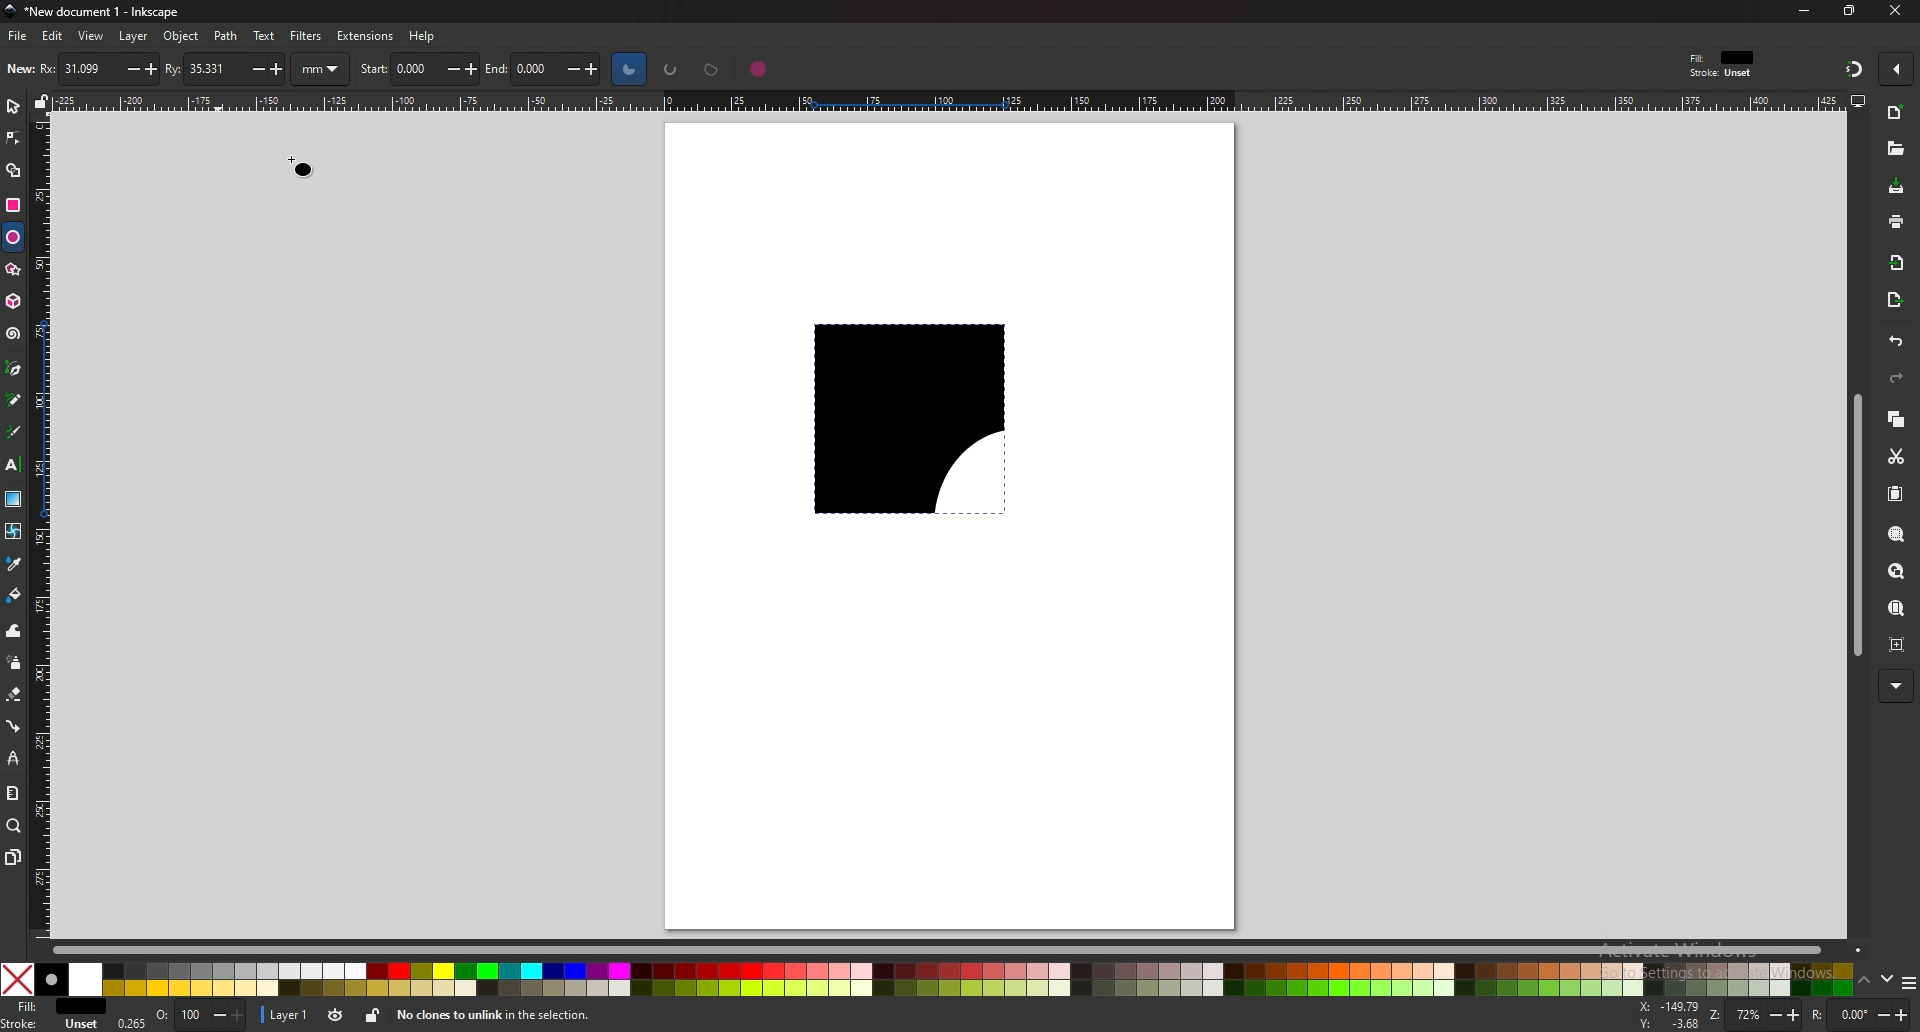 This screenshot has height=1032, width=1920. Describe the element at coordinates (13, 104) in the screenshot. I see `select` at that location.